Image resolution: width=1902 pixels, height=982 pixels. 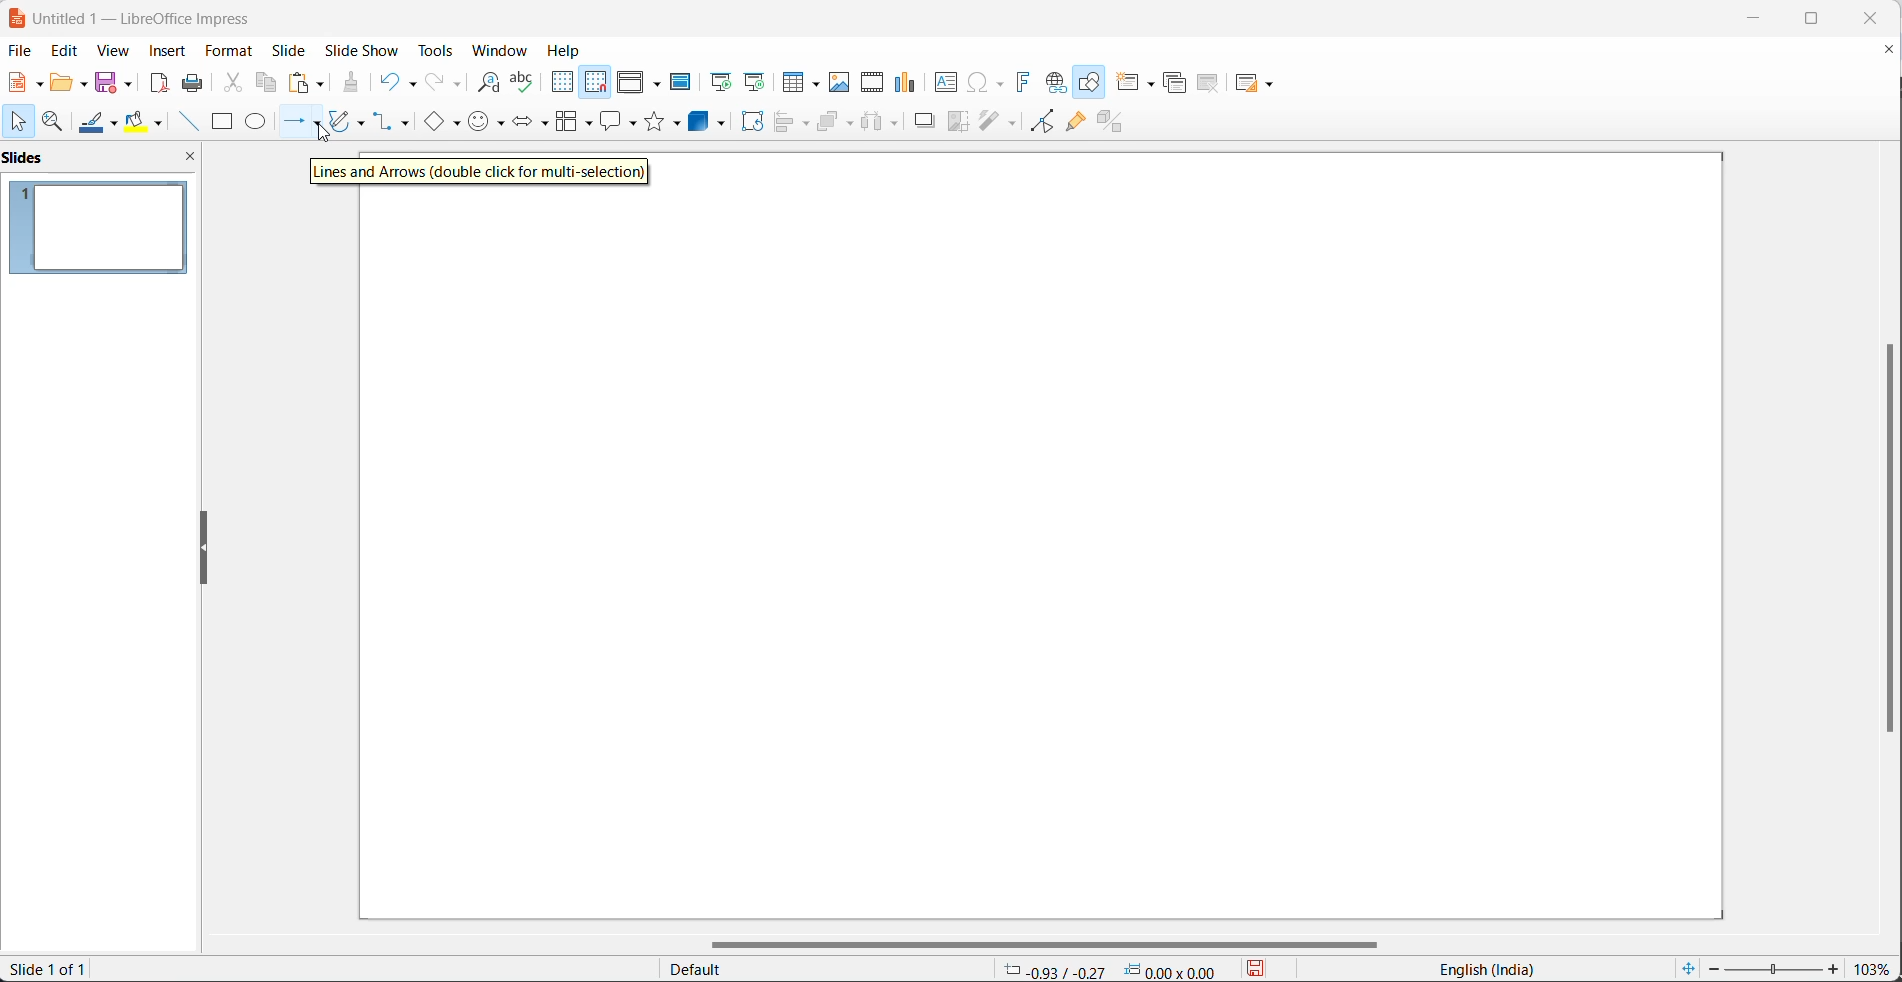 What do you see at coordinates (798, 81) in the screenshot?
I see `insert table` at bounding box center [798, 81].